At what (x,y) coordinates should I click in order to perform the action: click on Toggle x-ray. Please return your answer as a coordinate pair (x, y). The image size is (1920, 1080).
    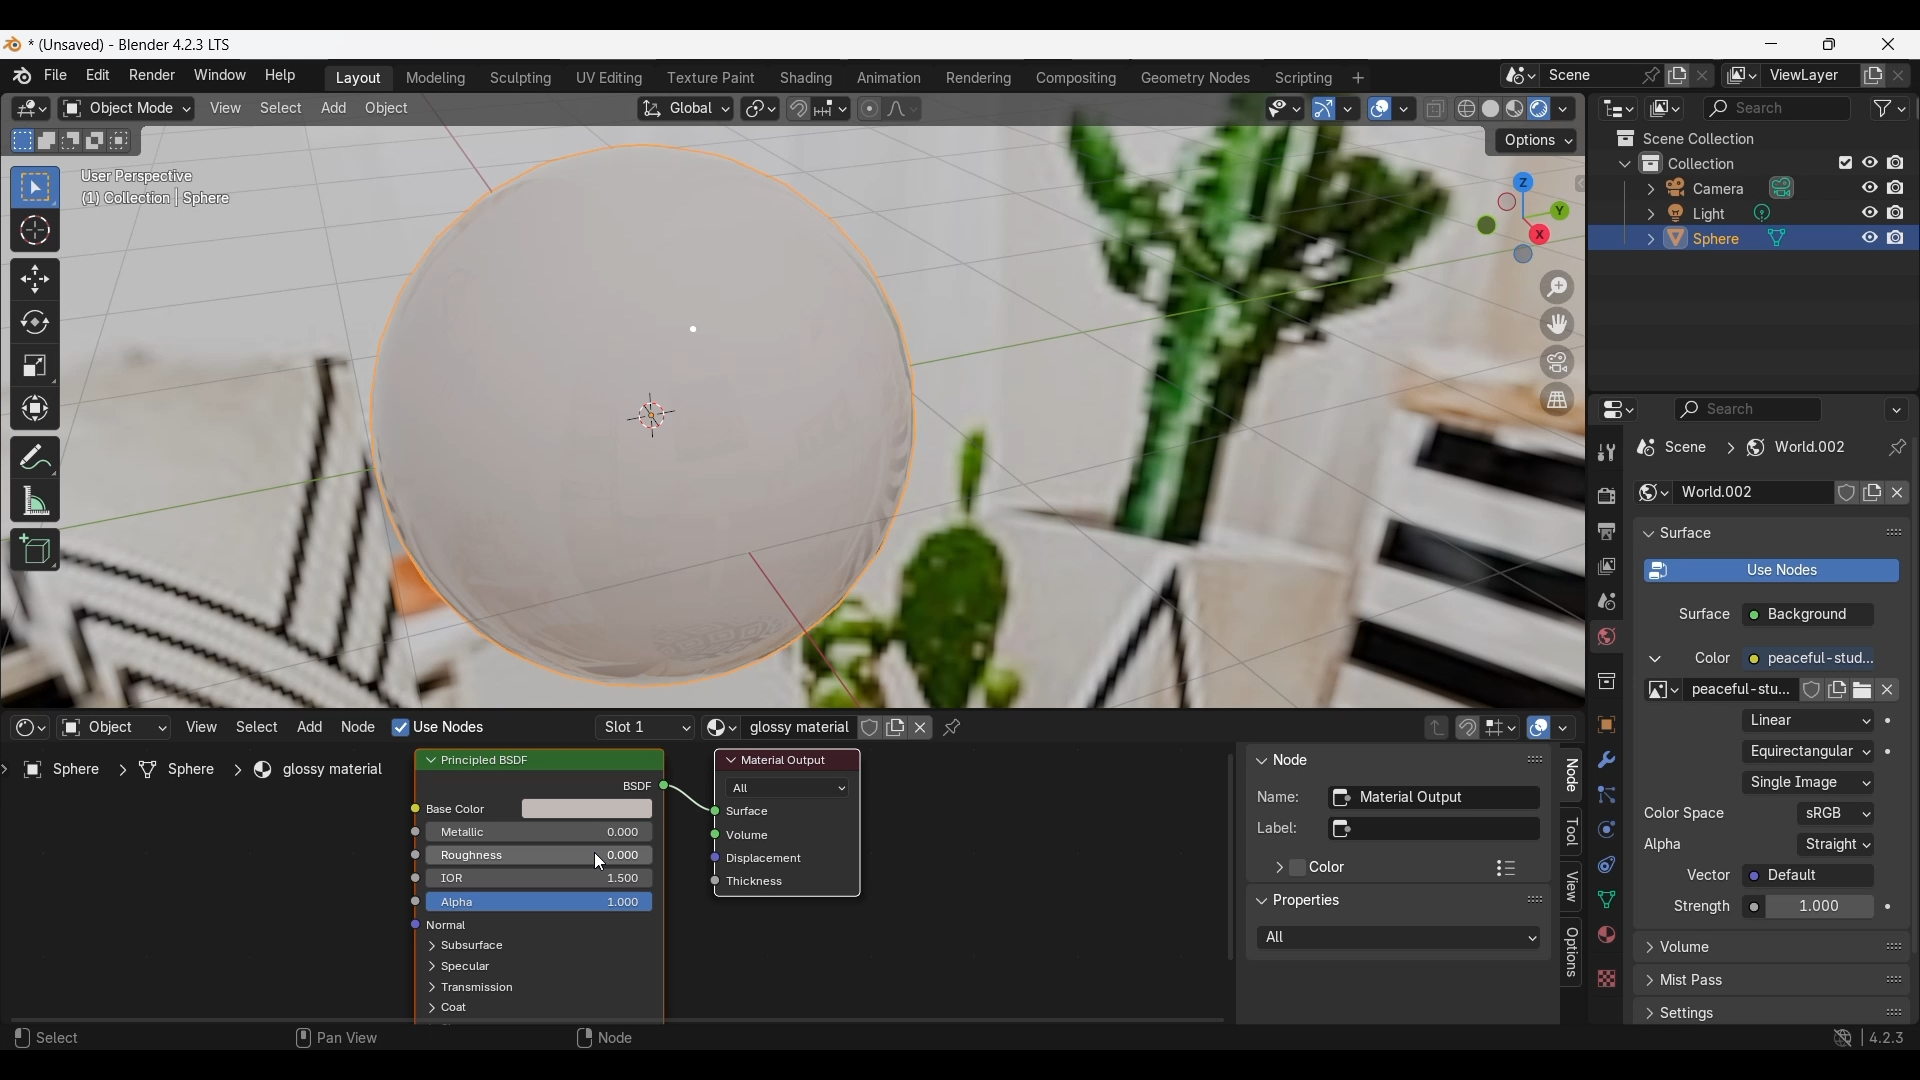
    Looking at the image, I should click on (1436, 108).